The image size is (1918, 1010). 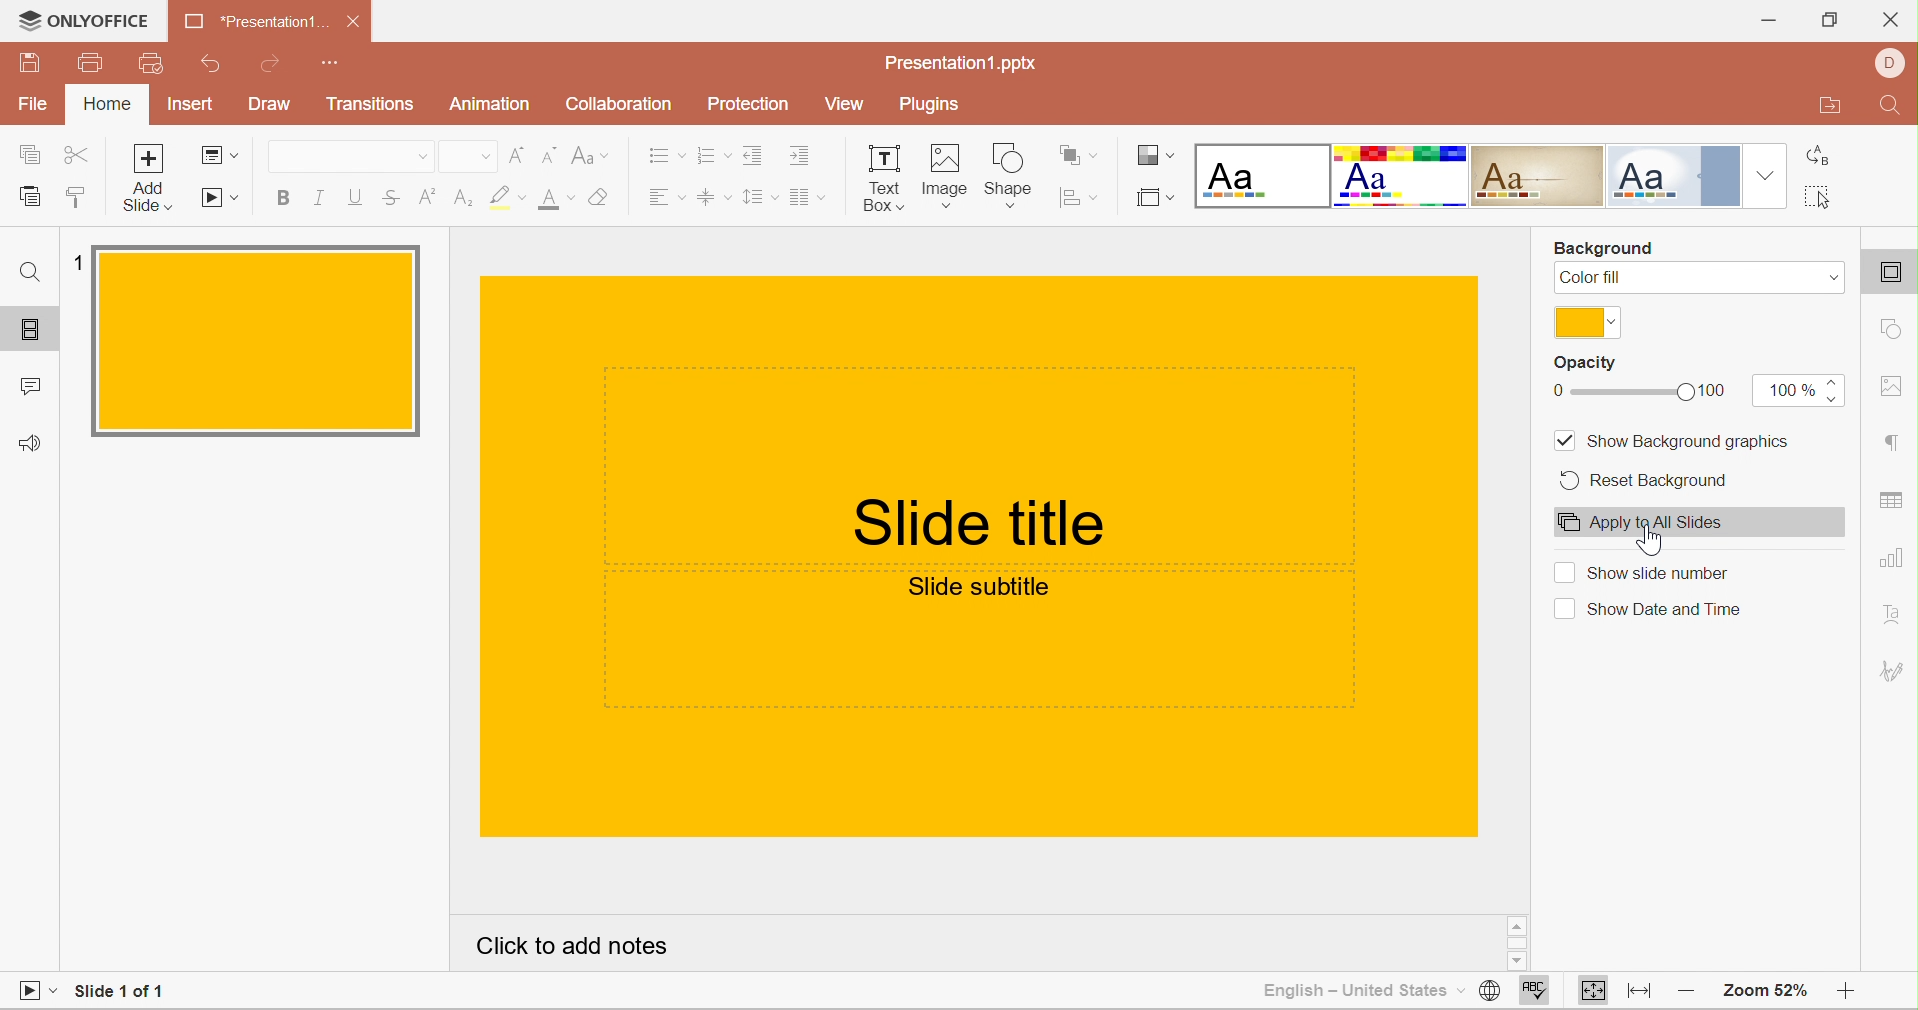 I want to click on Gold color, so click(x=1587, y=322).